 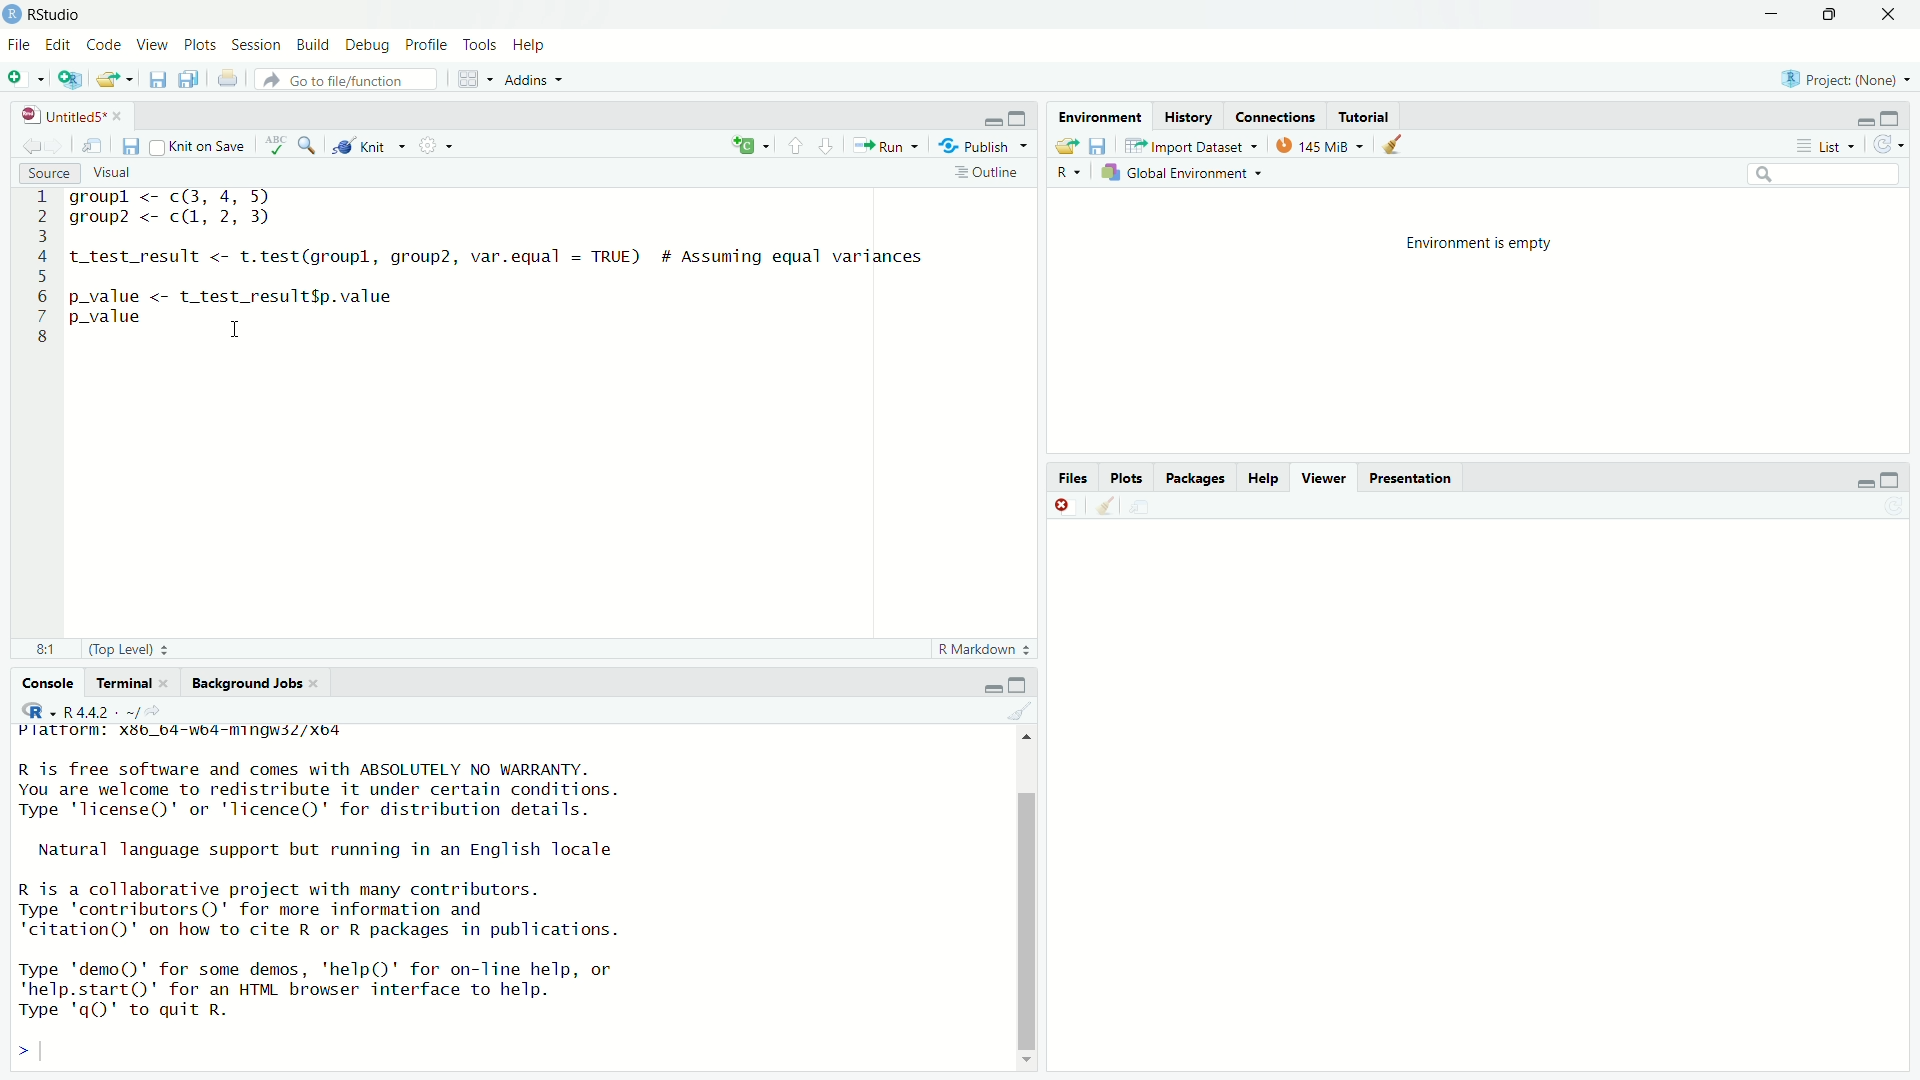 What do you see at coordinates (985, 172) in the screenshot?
I see ` Outline` at bounding box center [985, 172].